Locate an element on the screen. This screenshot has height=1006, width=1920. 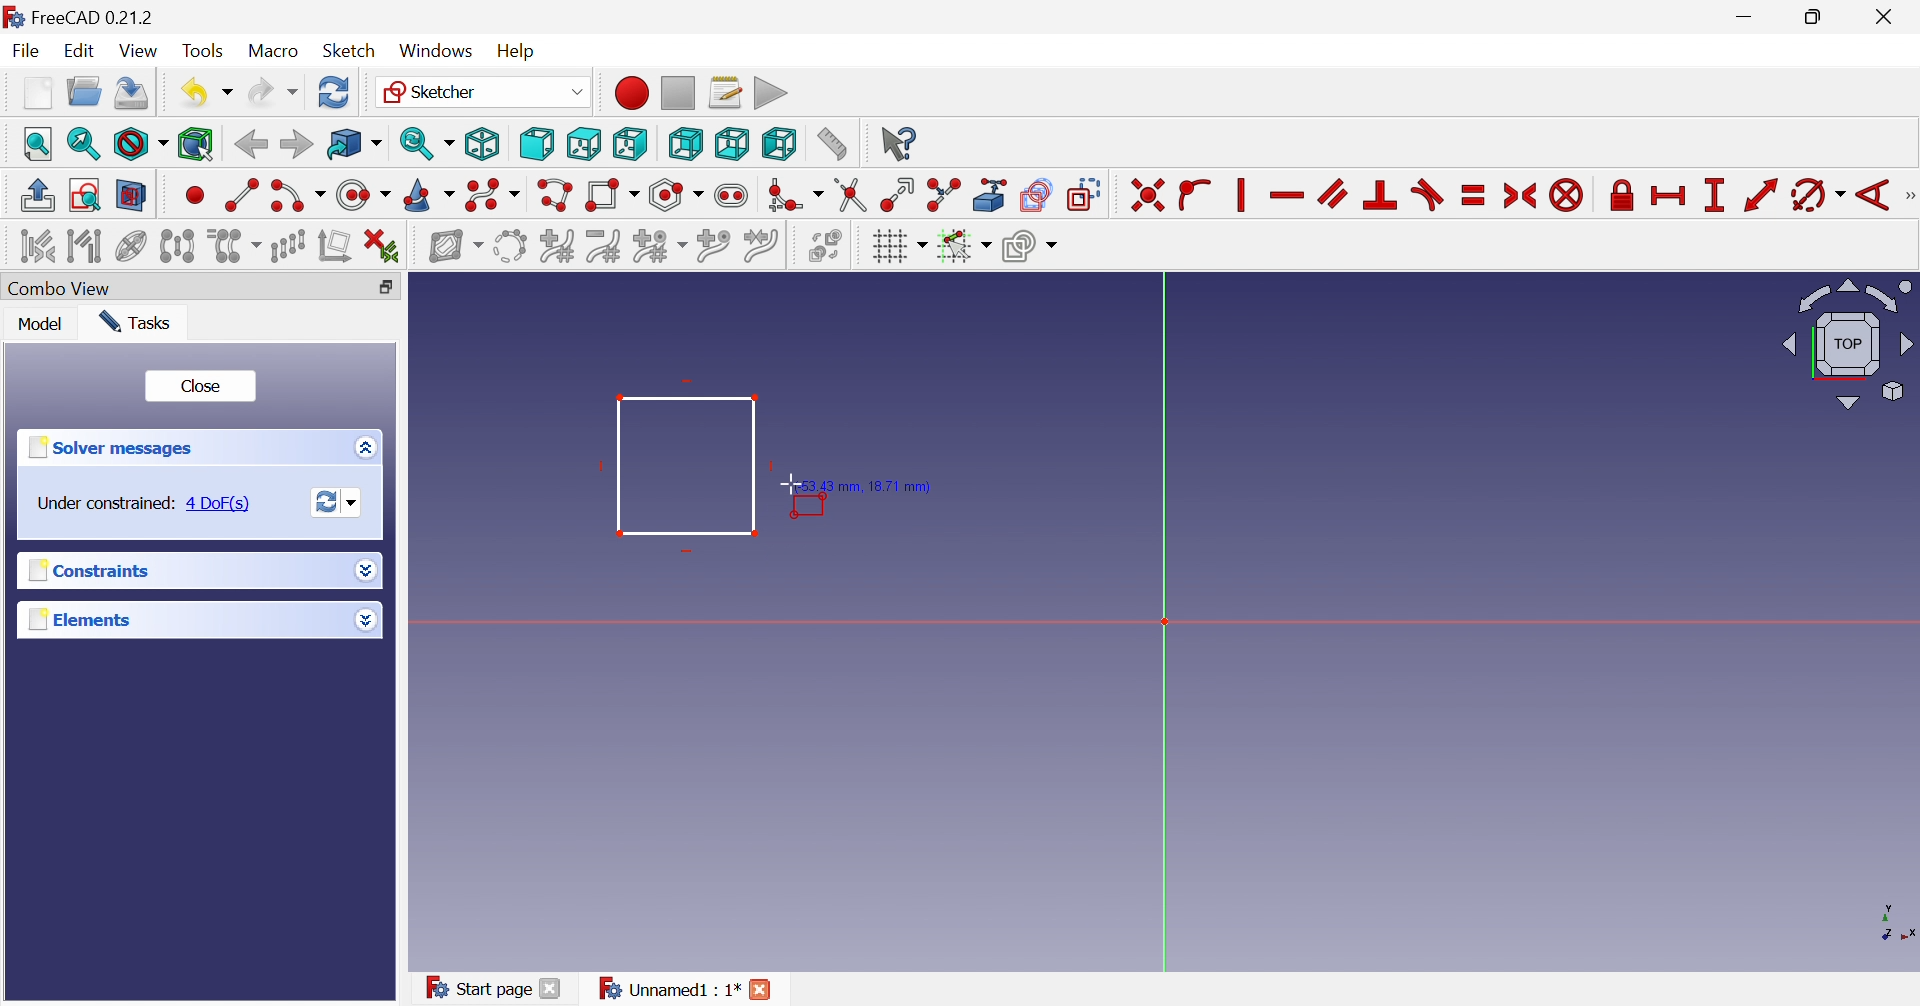
Toggle construction geometry is located at coordinates (1084, 195).